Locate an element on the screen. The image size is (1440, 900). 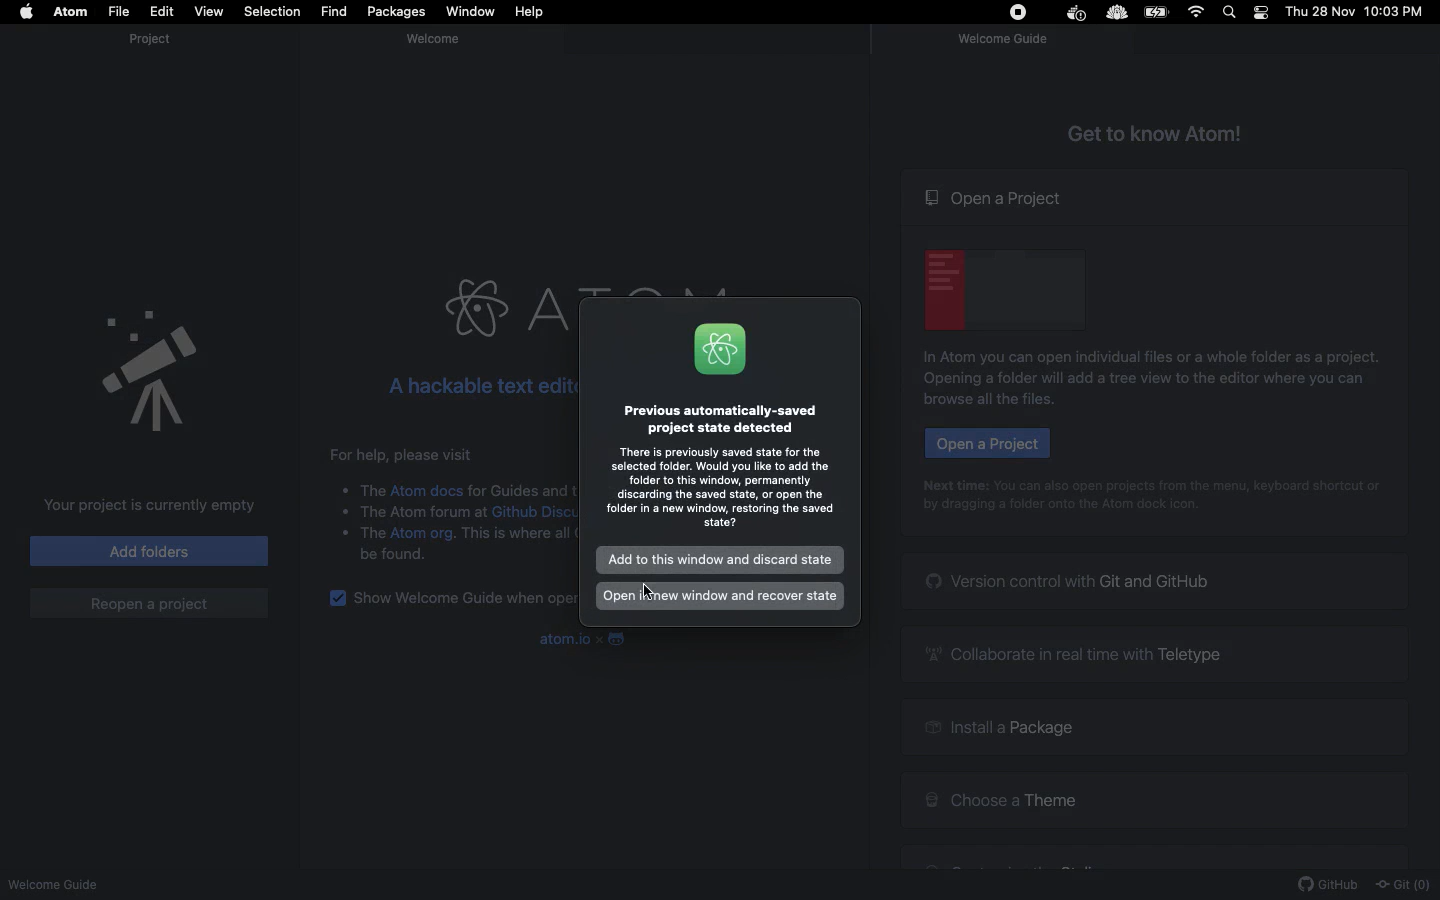
Selection is located at coordinates (272, 12).